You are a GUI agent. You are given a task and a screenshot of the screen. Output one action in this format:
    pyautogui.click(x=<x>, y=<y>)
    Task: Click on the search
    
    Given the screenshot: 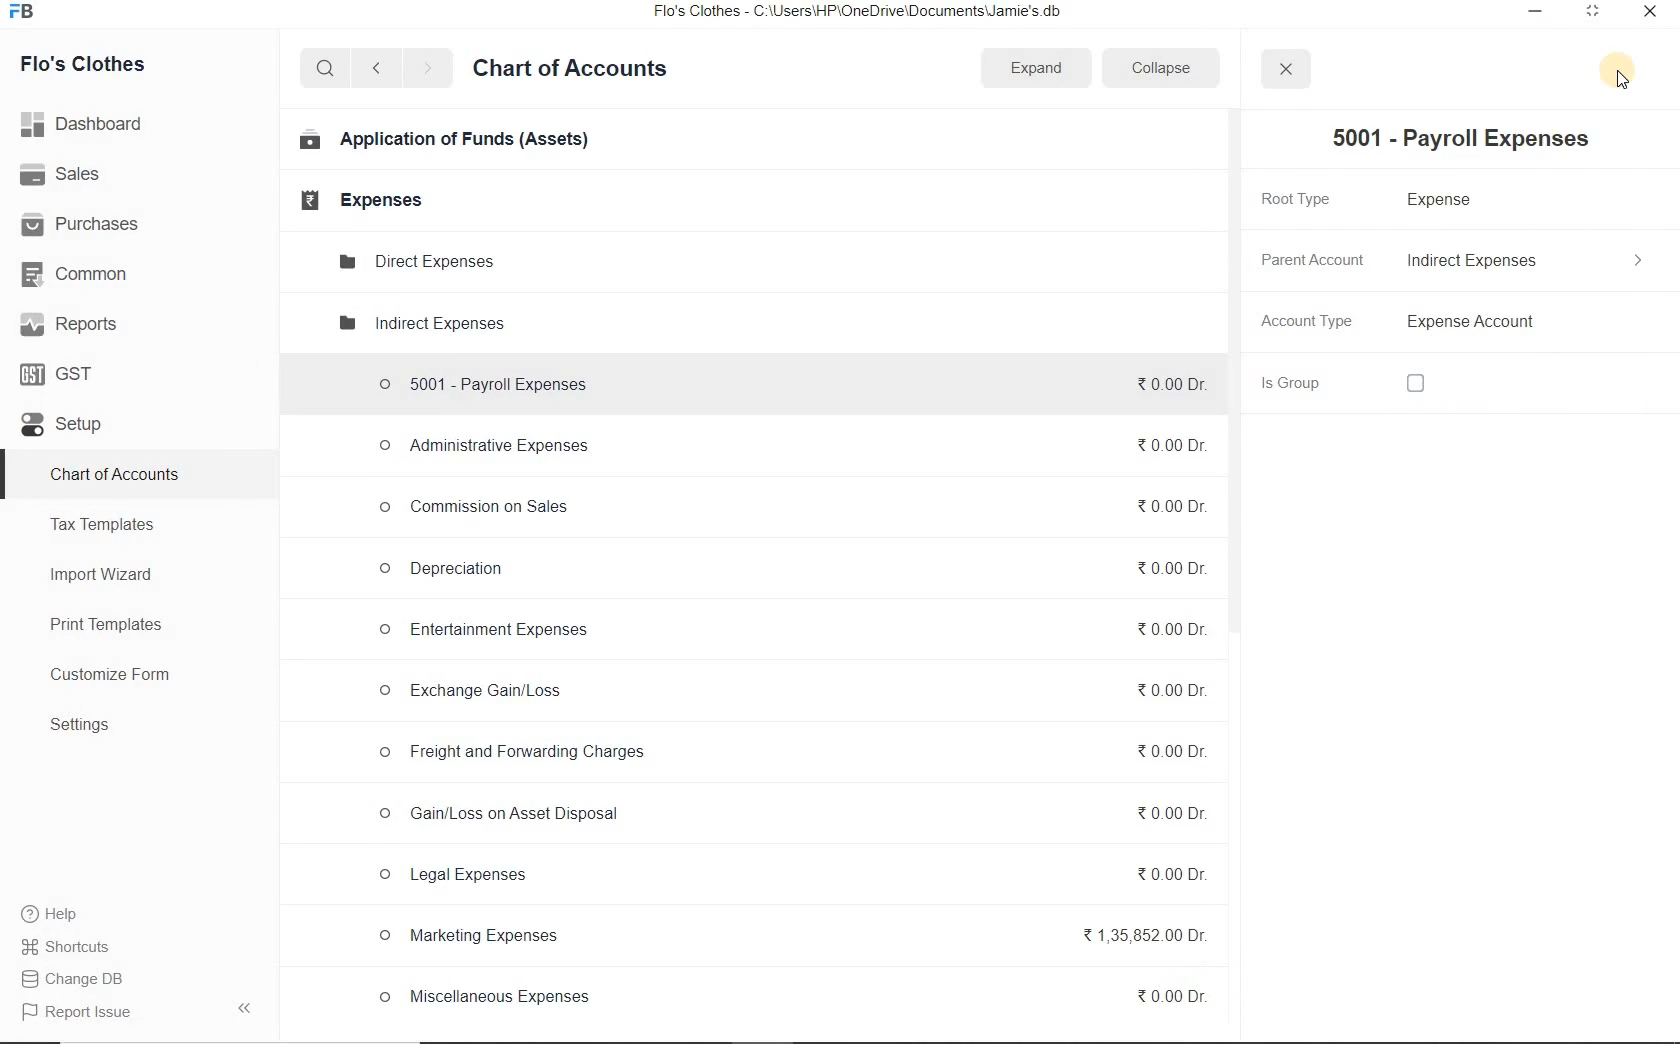 What is the action you would take?
    pyautogui.click(x=322, y=69)
    